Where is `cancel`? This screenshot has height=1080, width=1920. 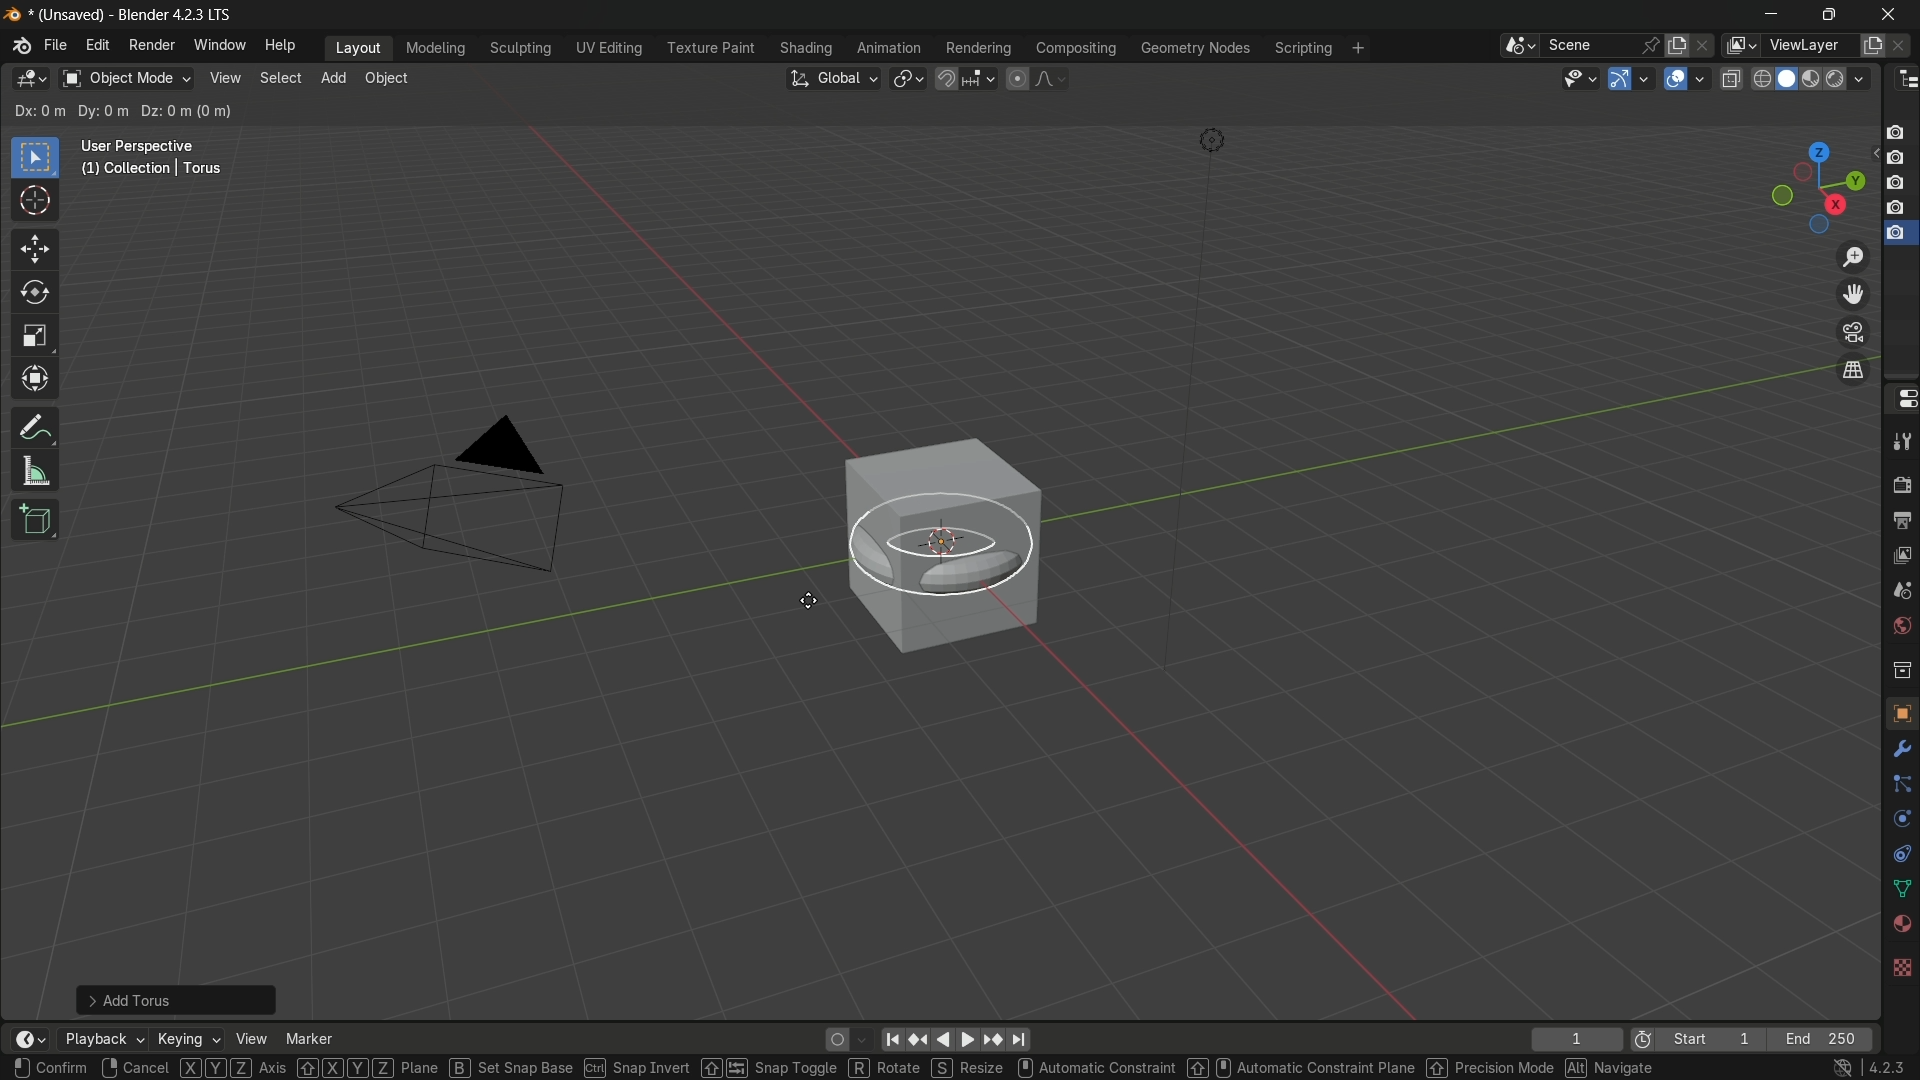
cancel is located at coordinates (135, 1067).